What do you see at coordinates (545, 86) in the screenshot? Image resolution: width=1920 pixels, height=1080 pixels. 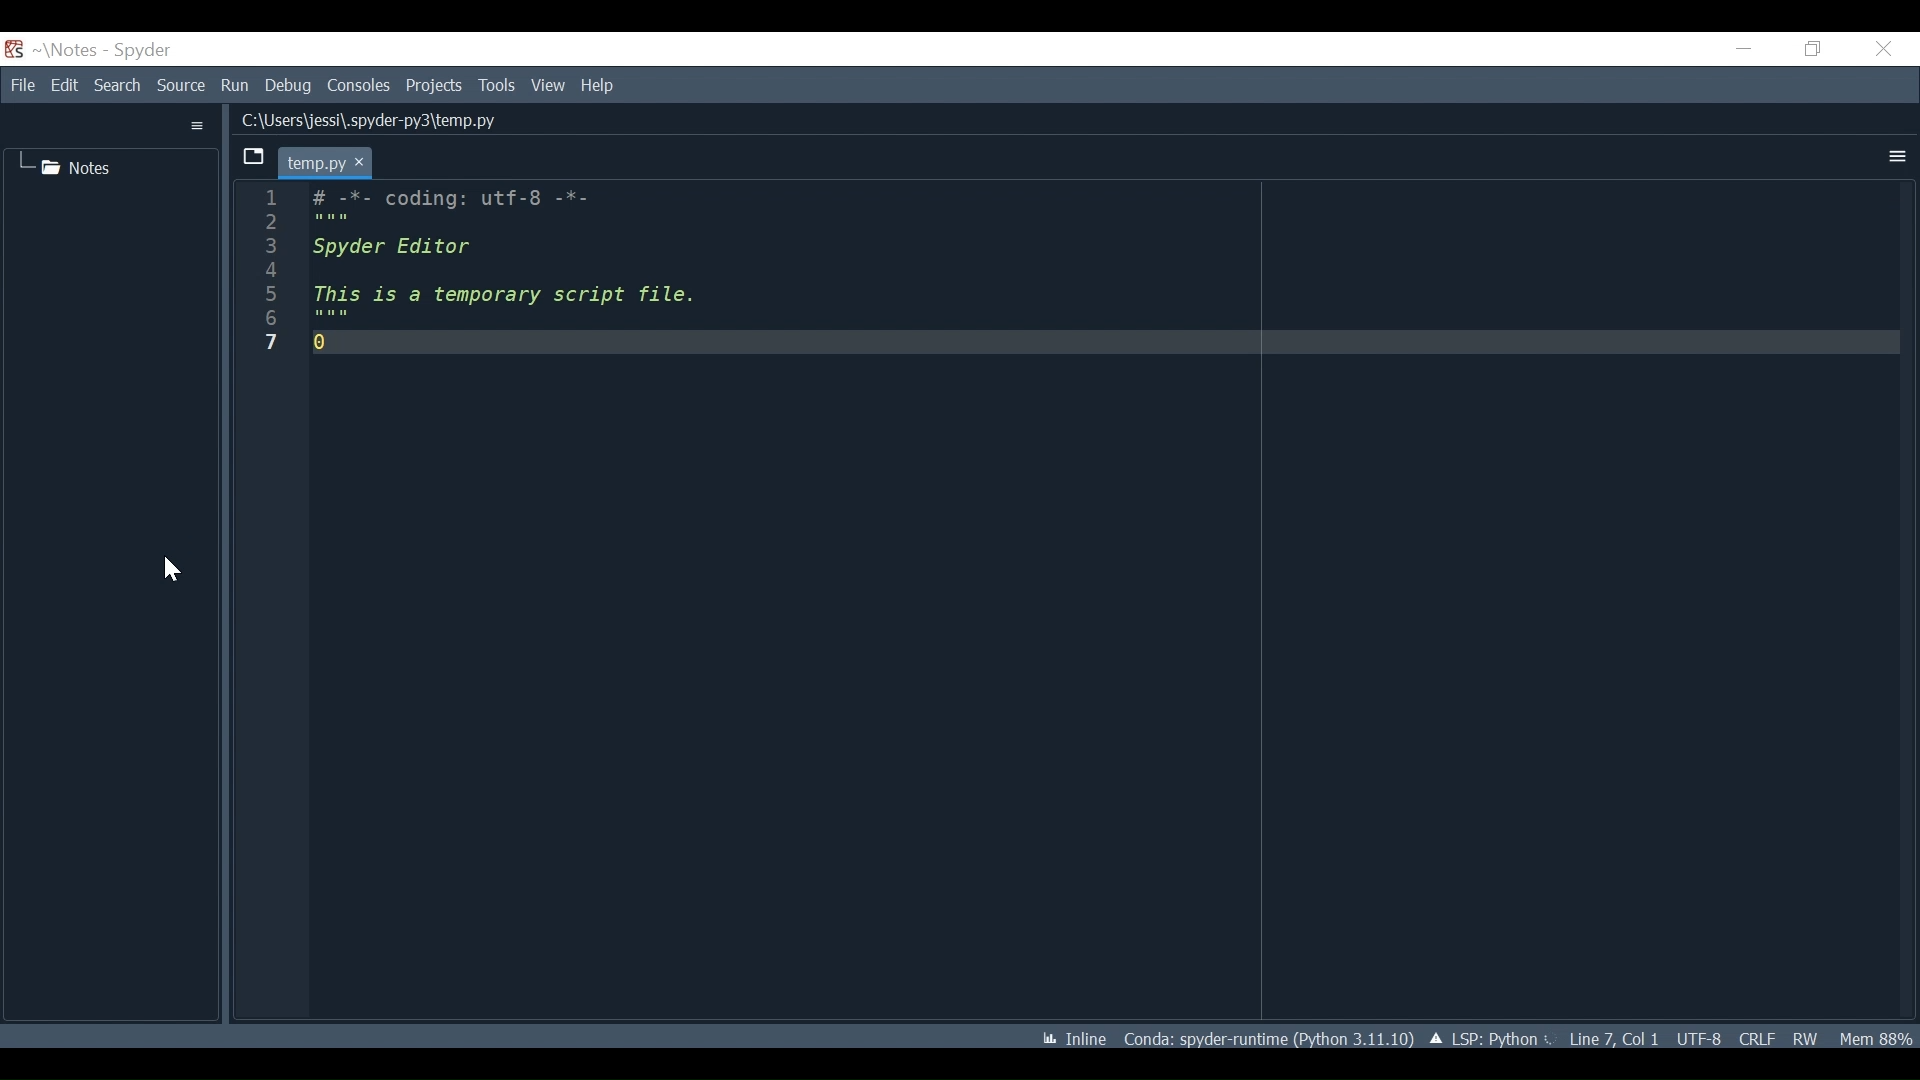 I see `View` at bounding box center [545, 86].